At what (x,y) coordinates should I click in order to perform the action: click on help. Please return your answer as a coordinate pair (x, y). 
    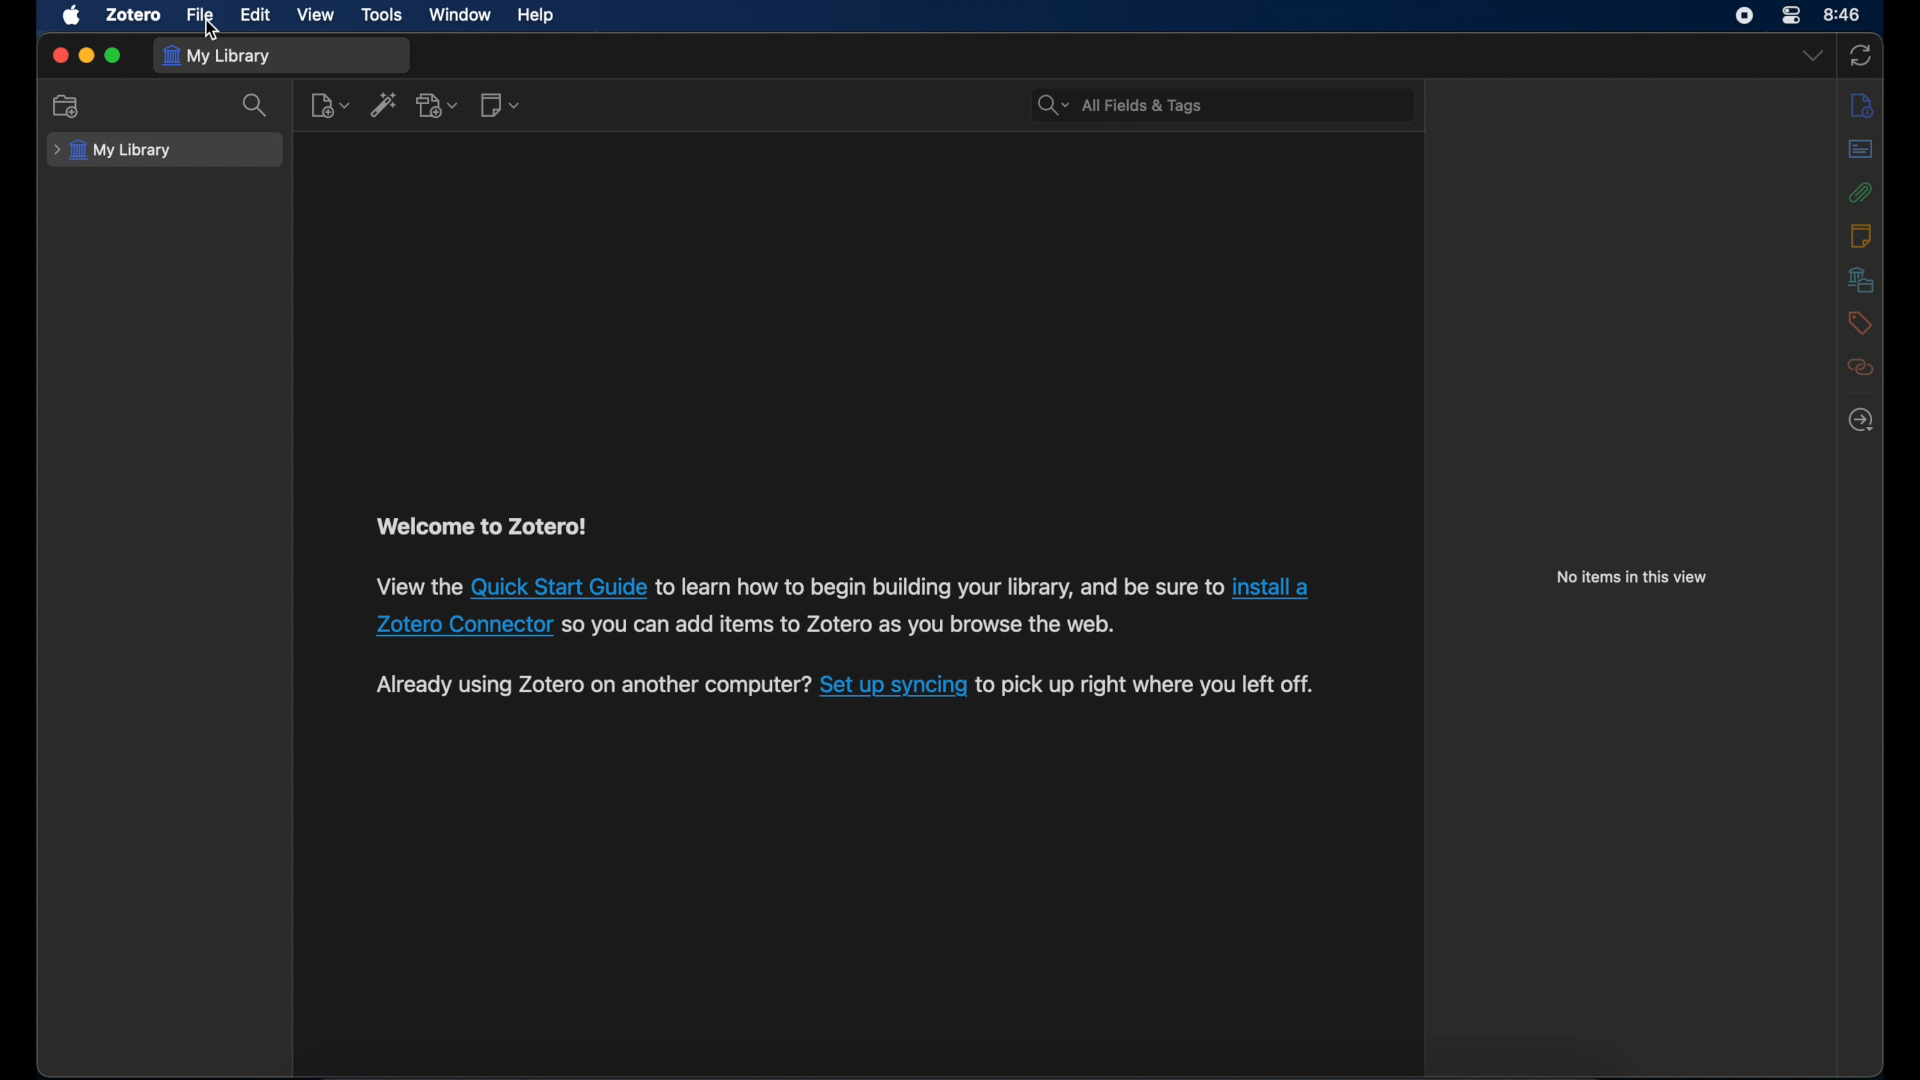
    Looking at the image, I should click on (536, 16).